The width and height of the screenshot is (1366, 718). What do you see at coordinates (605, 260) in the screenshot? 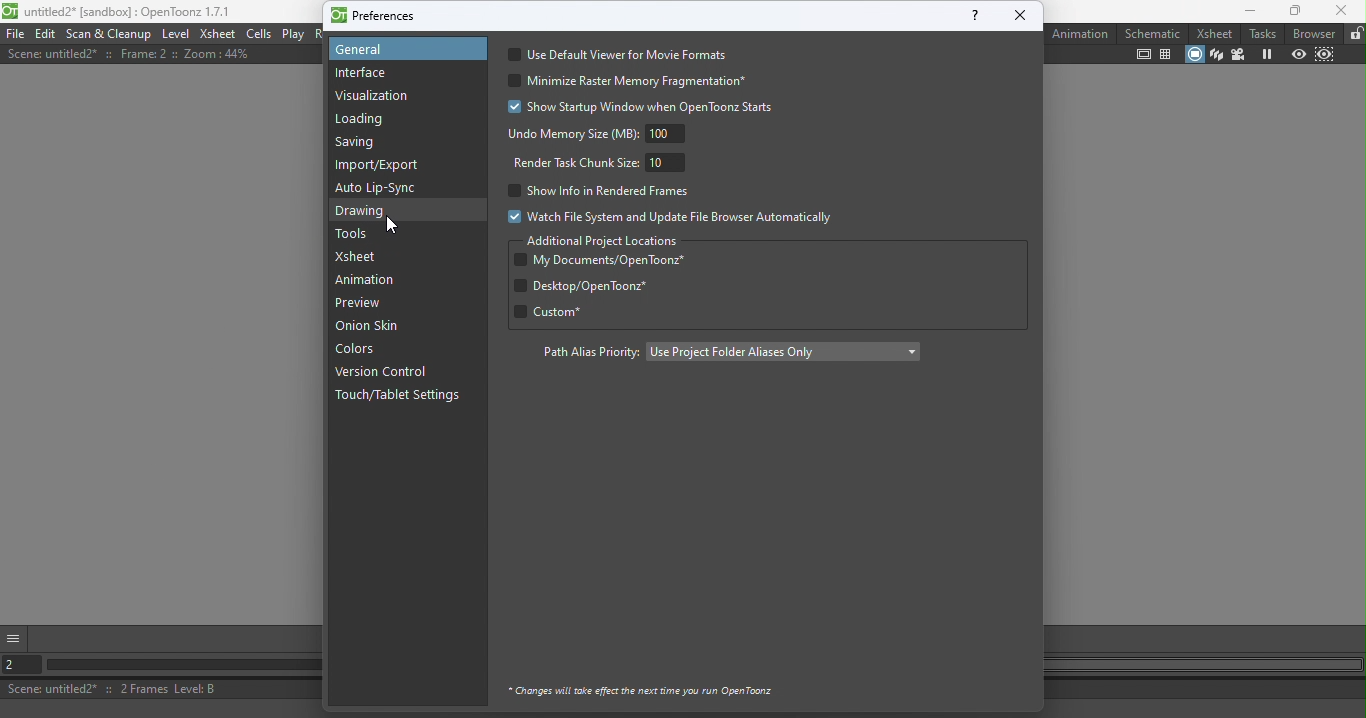
I see `My documents/OpenToonz*` at bounding box center [605, 260].